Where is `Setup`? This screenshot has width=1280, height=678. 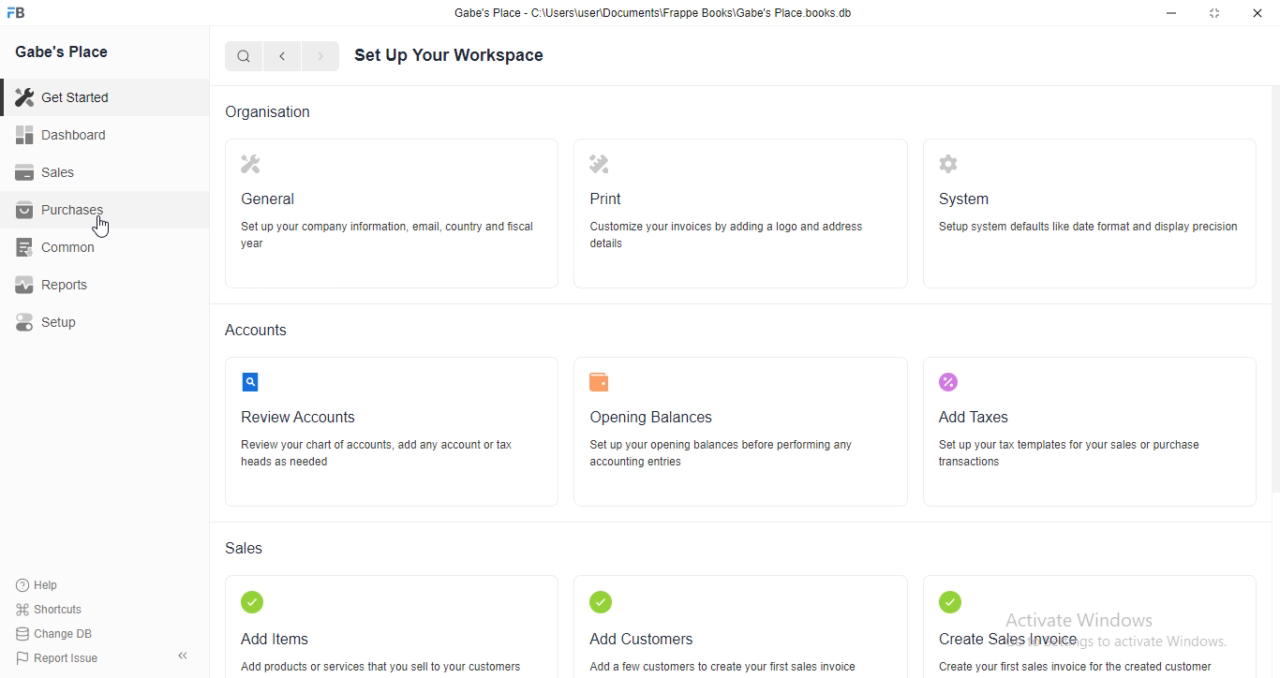 Setup is located at coordinates (66, 325).